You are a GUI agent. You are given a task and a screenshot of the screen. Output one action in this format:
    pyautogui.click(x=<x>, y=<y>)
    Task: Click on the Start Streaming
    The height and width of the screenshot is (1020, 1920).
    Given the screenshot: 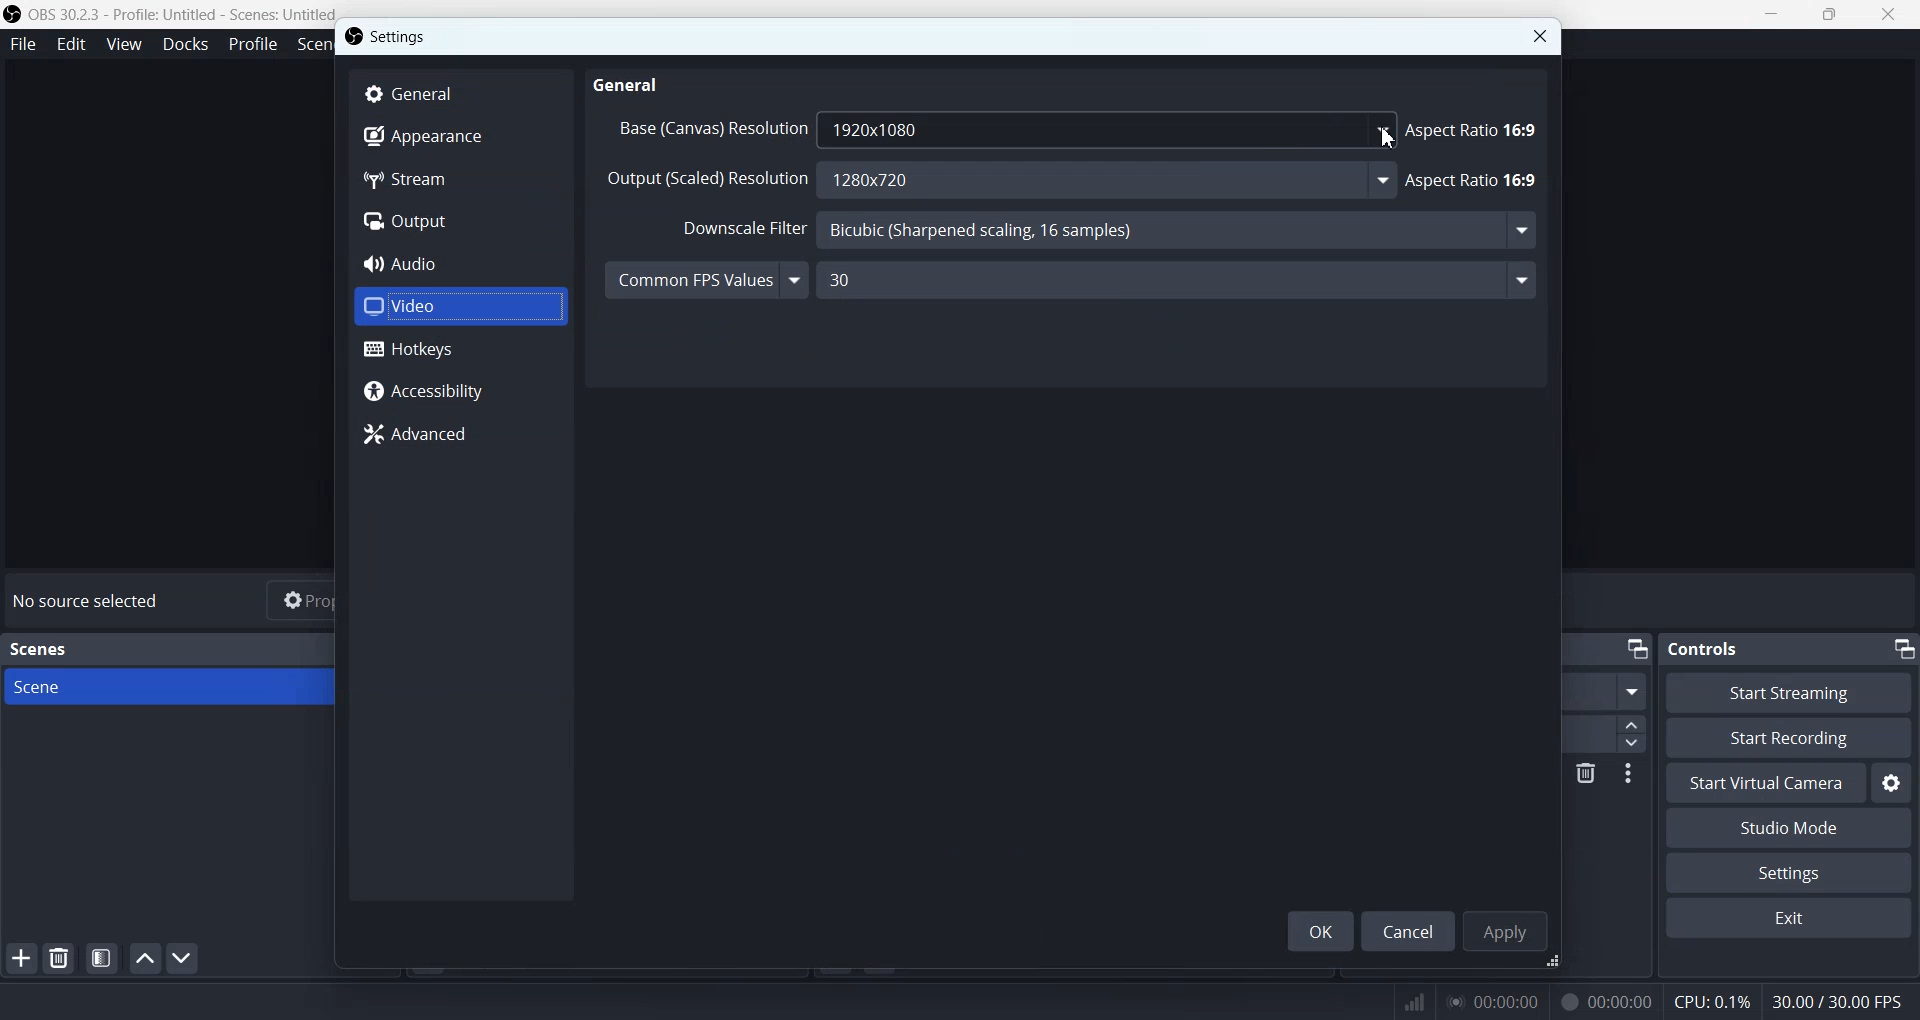 What is the action you would take?
    pyautogui.click(x=1787, y=692)
    